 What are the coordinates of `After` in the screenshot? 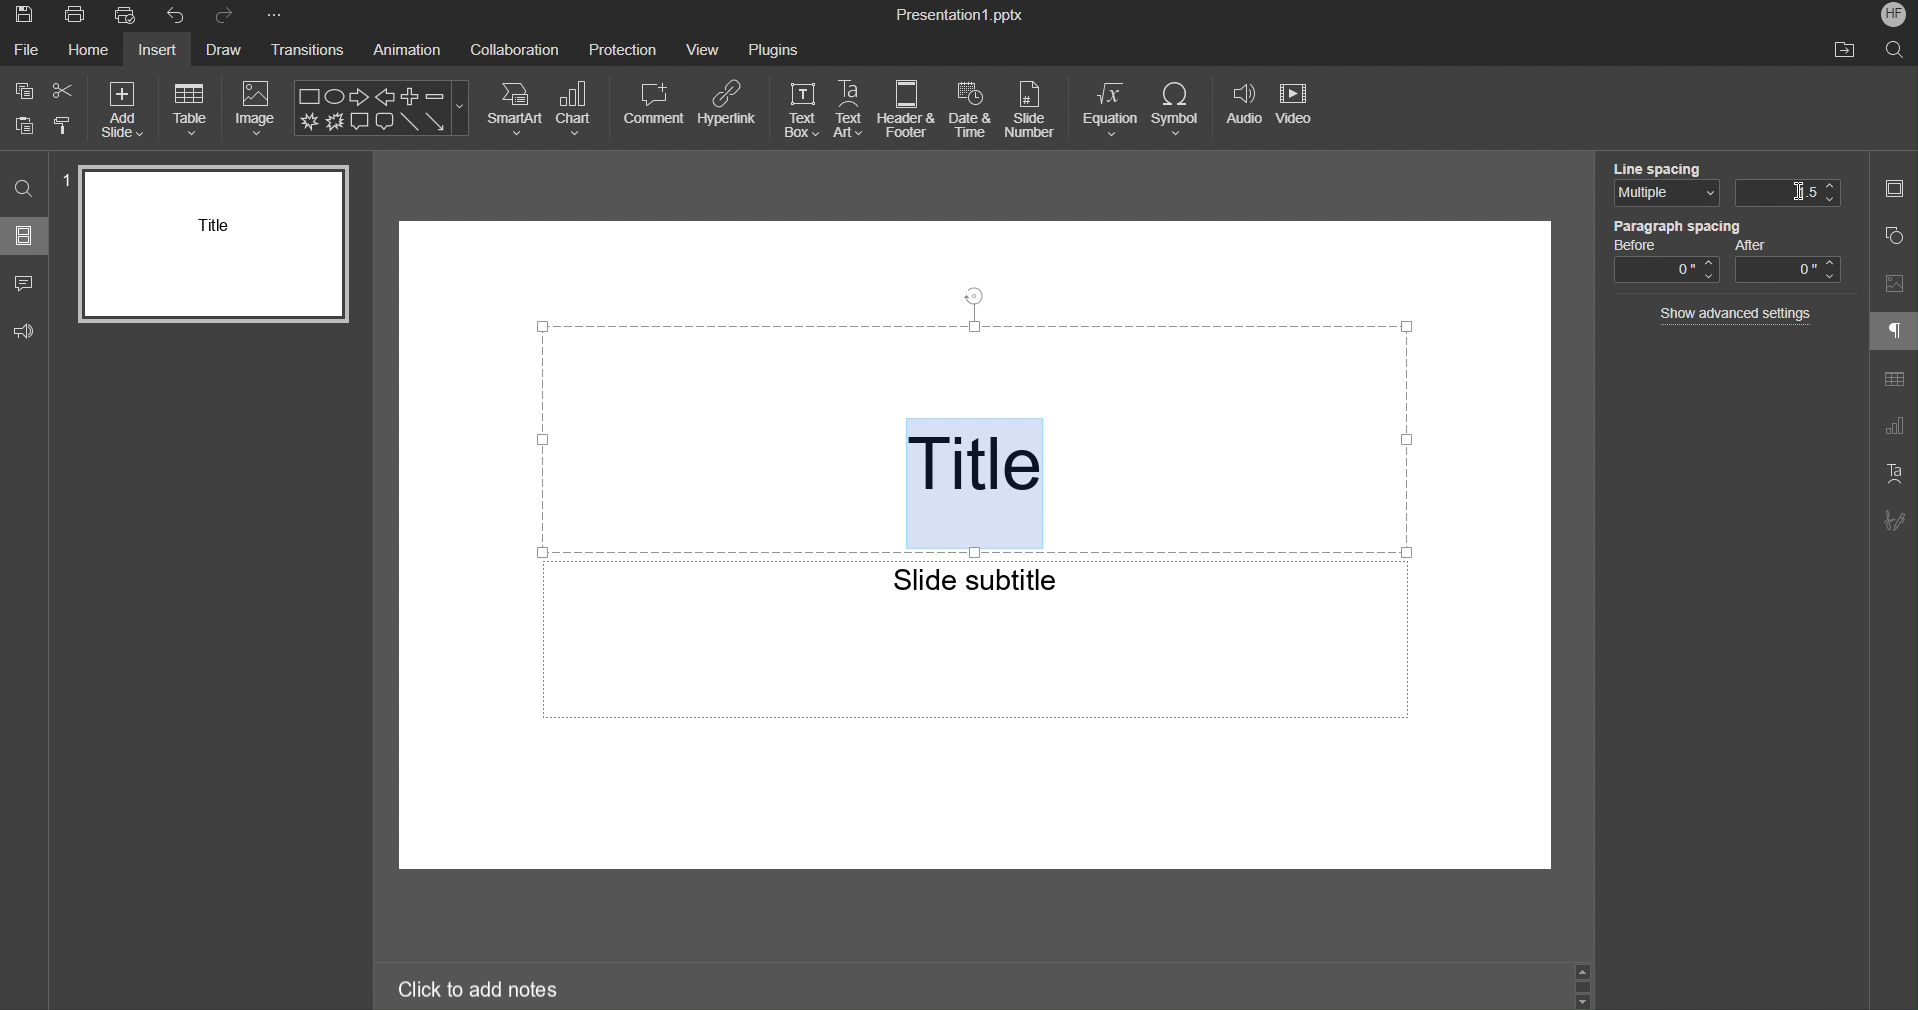 It's located at (1790, 262).